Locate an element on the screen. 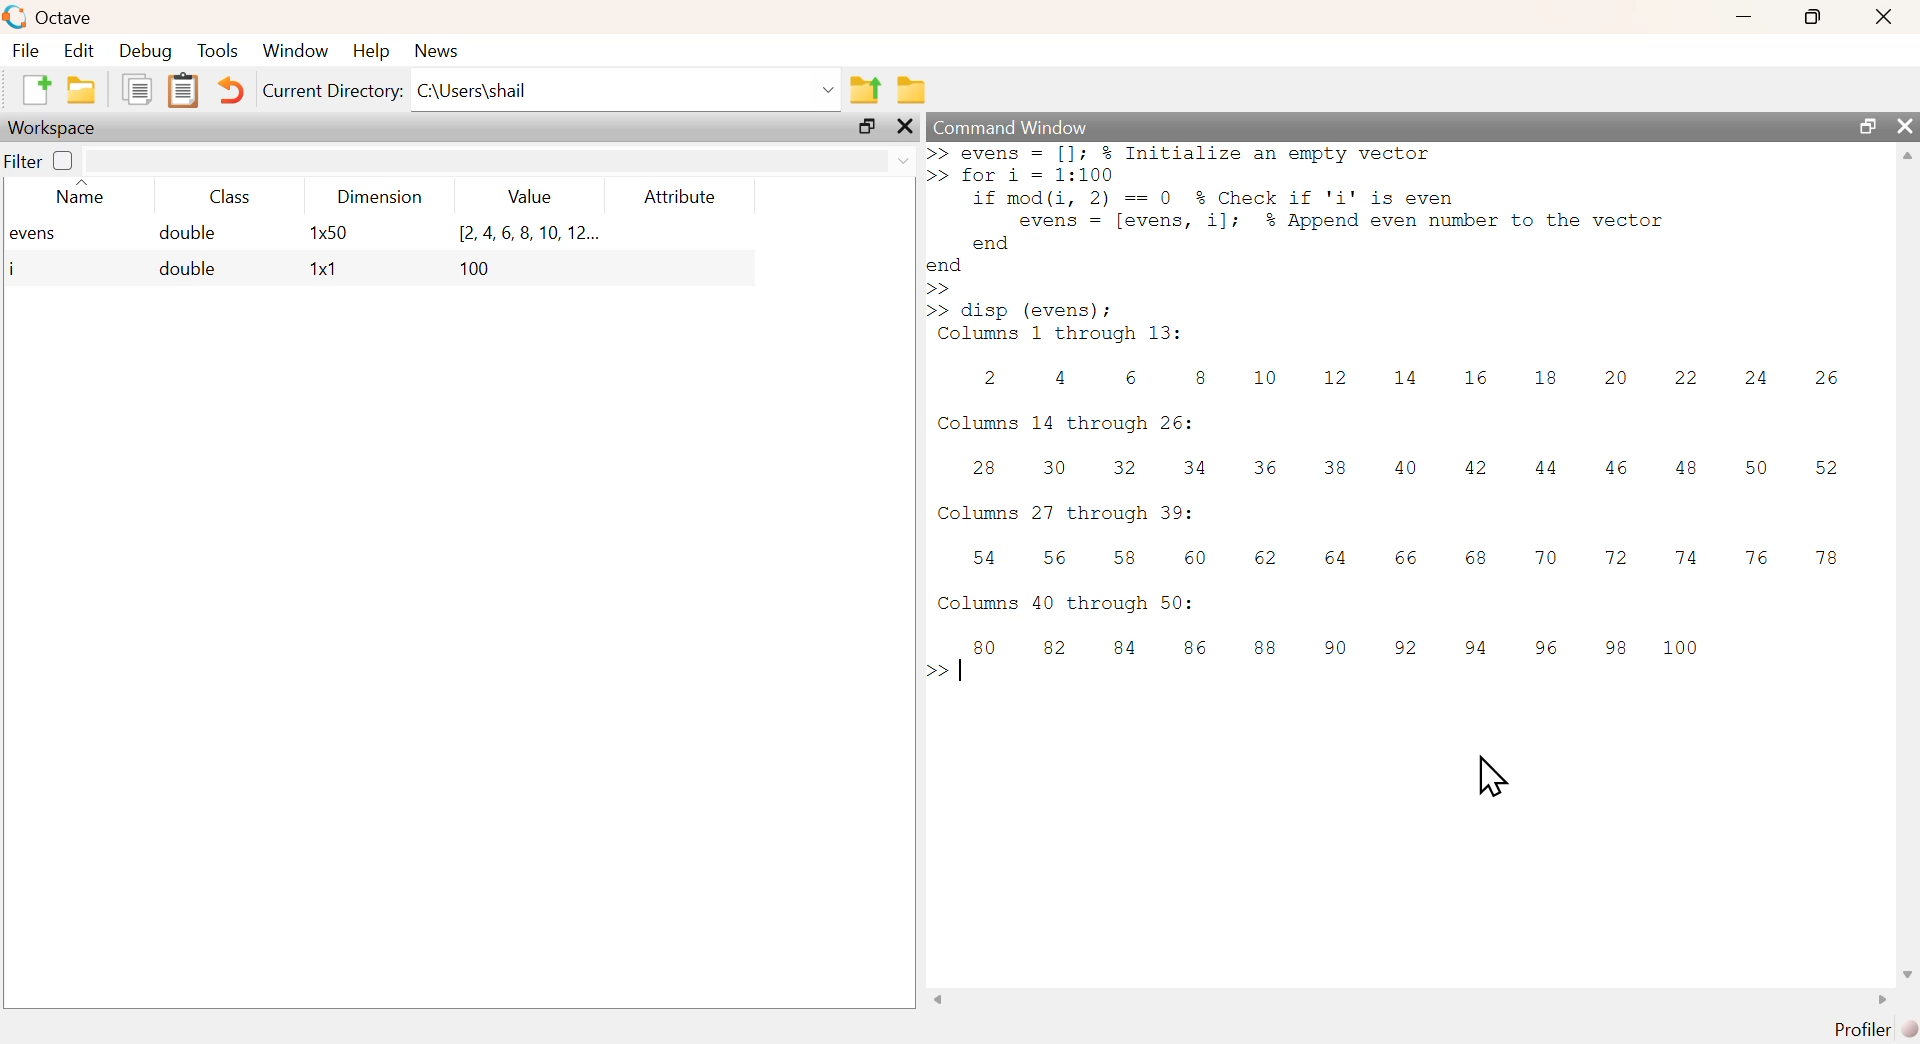 This screenshot has height=1044, width=1920. 1x1 is located at coordinates (322, 271).